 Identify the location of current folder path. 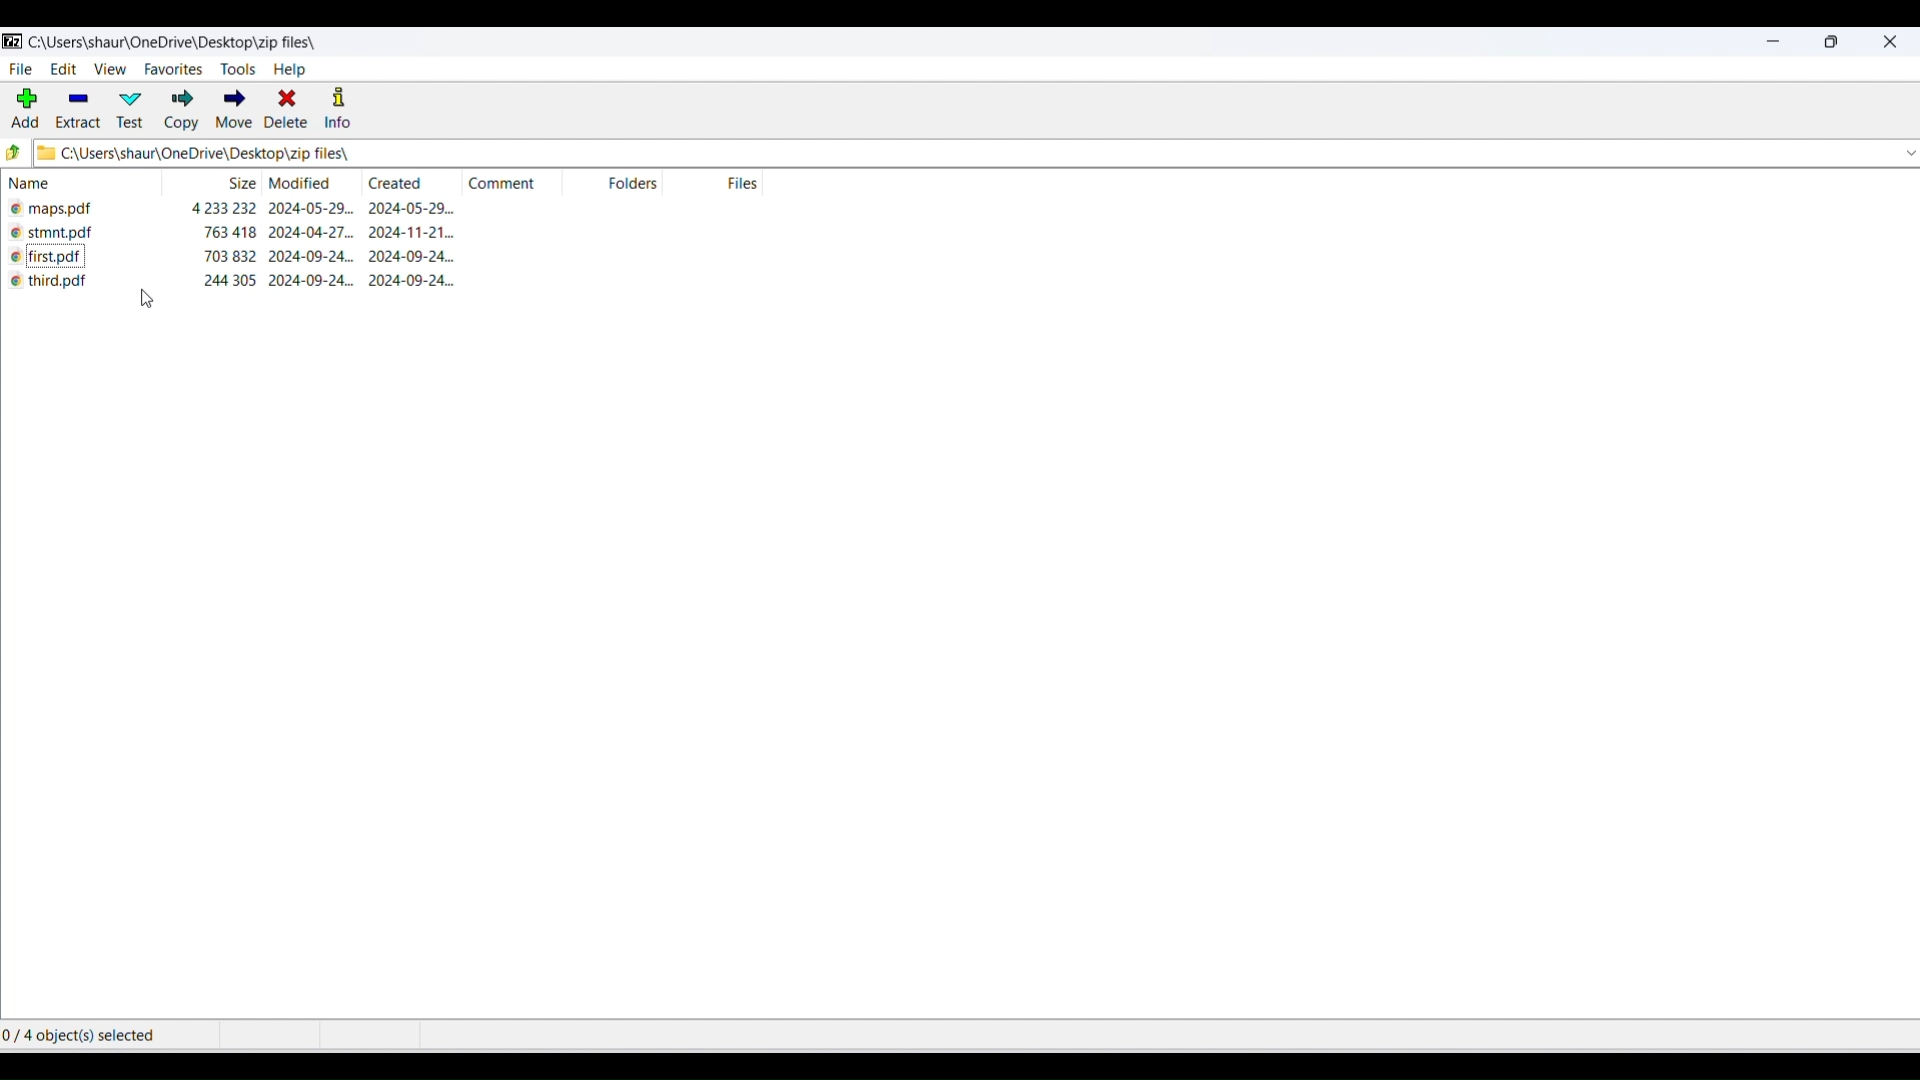
(188, 42).